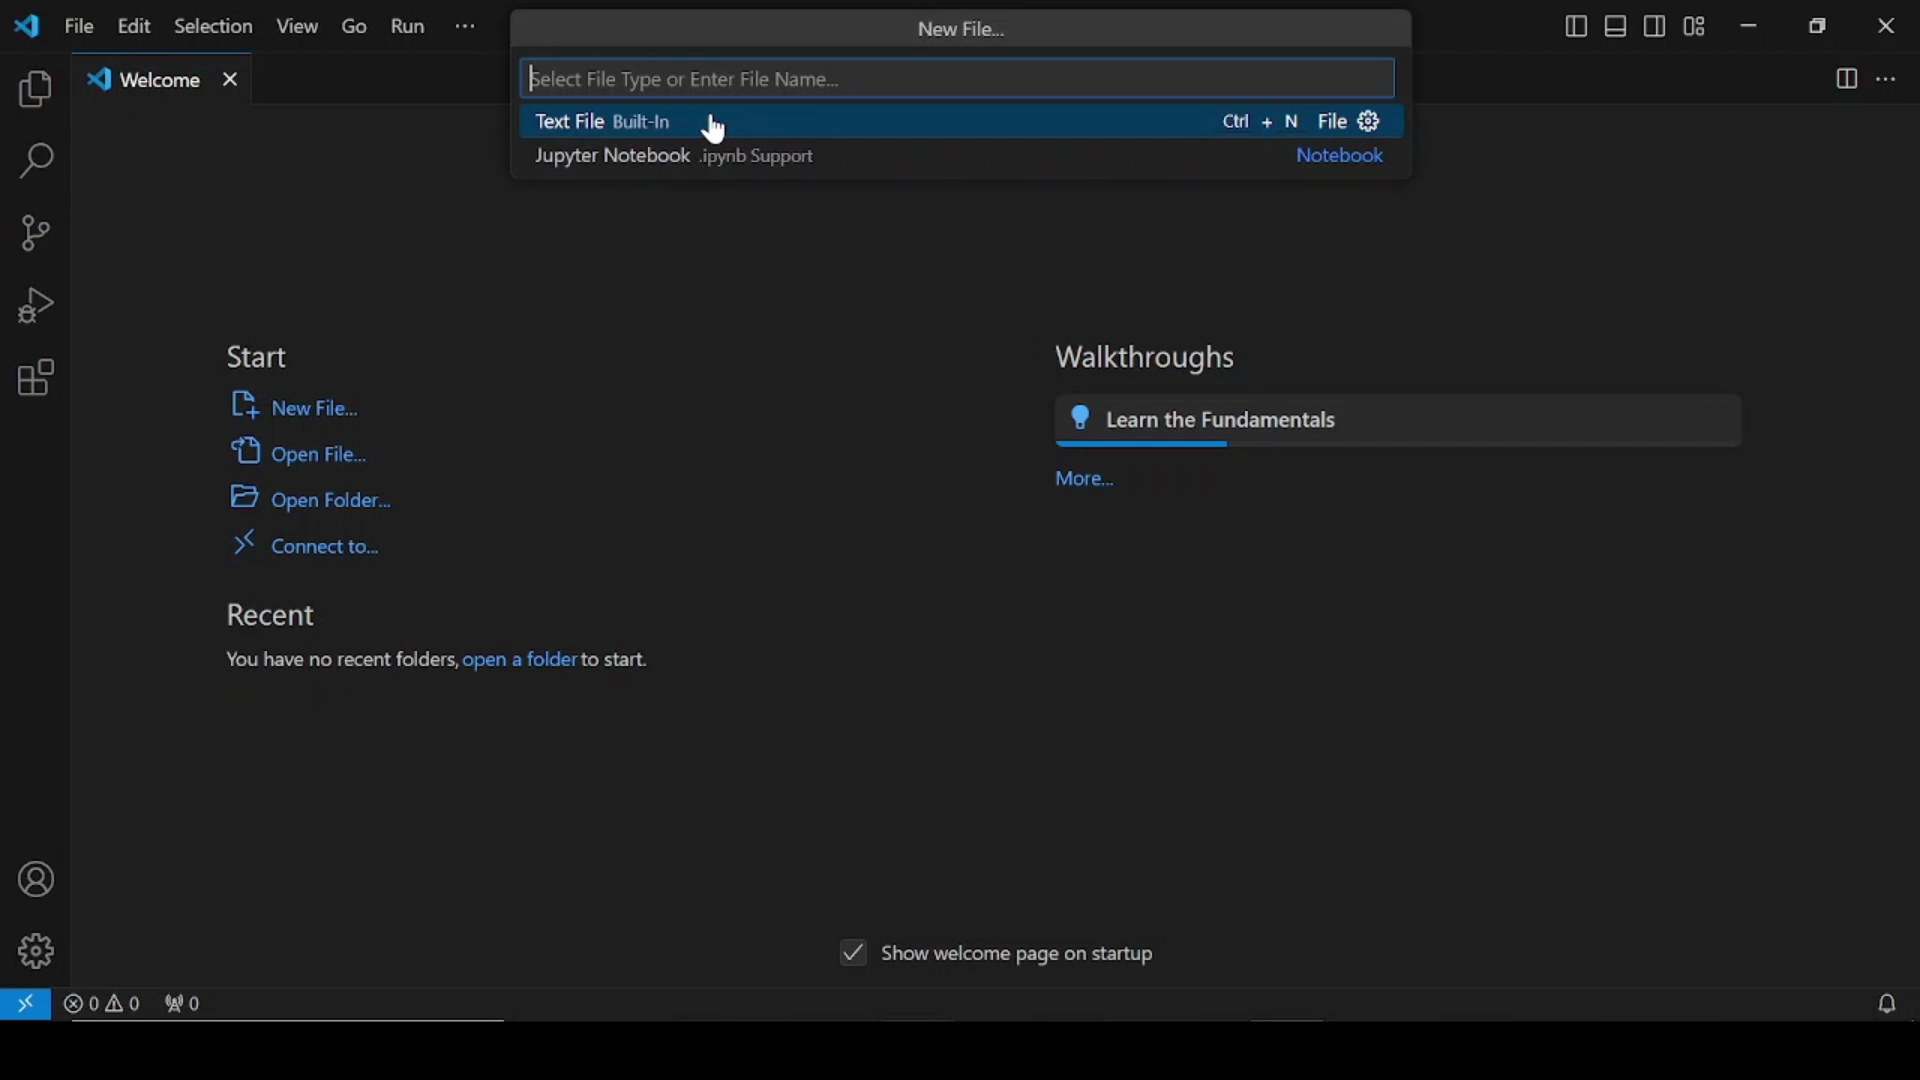  I want to click on explorer, so click(36, 91).